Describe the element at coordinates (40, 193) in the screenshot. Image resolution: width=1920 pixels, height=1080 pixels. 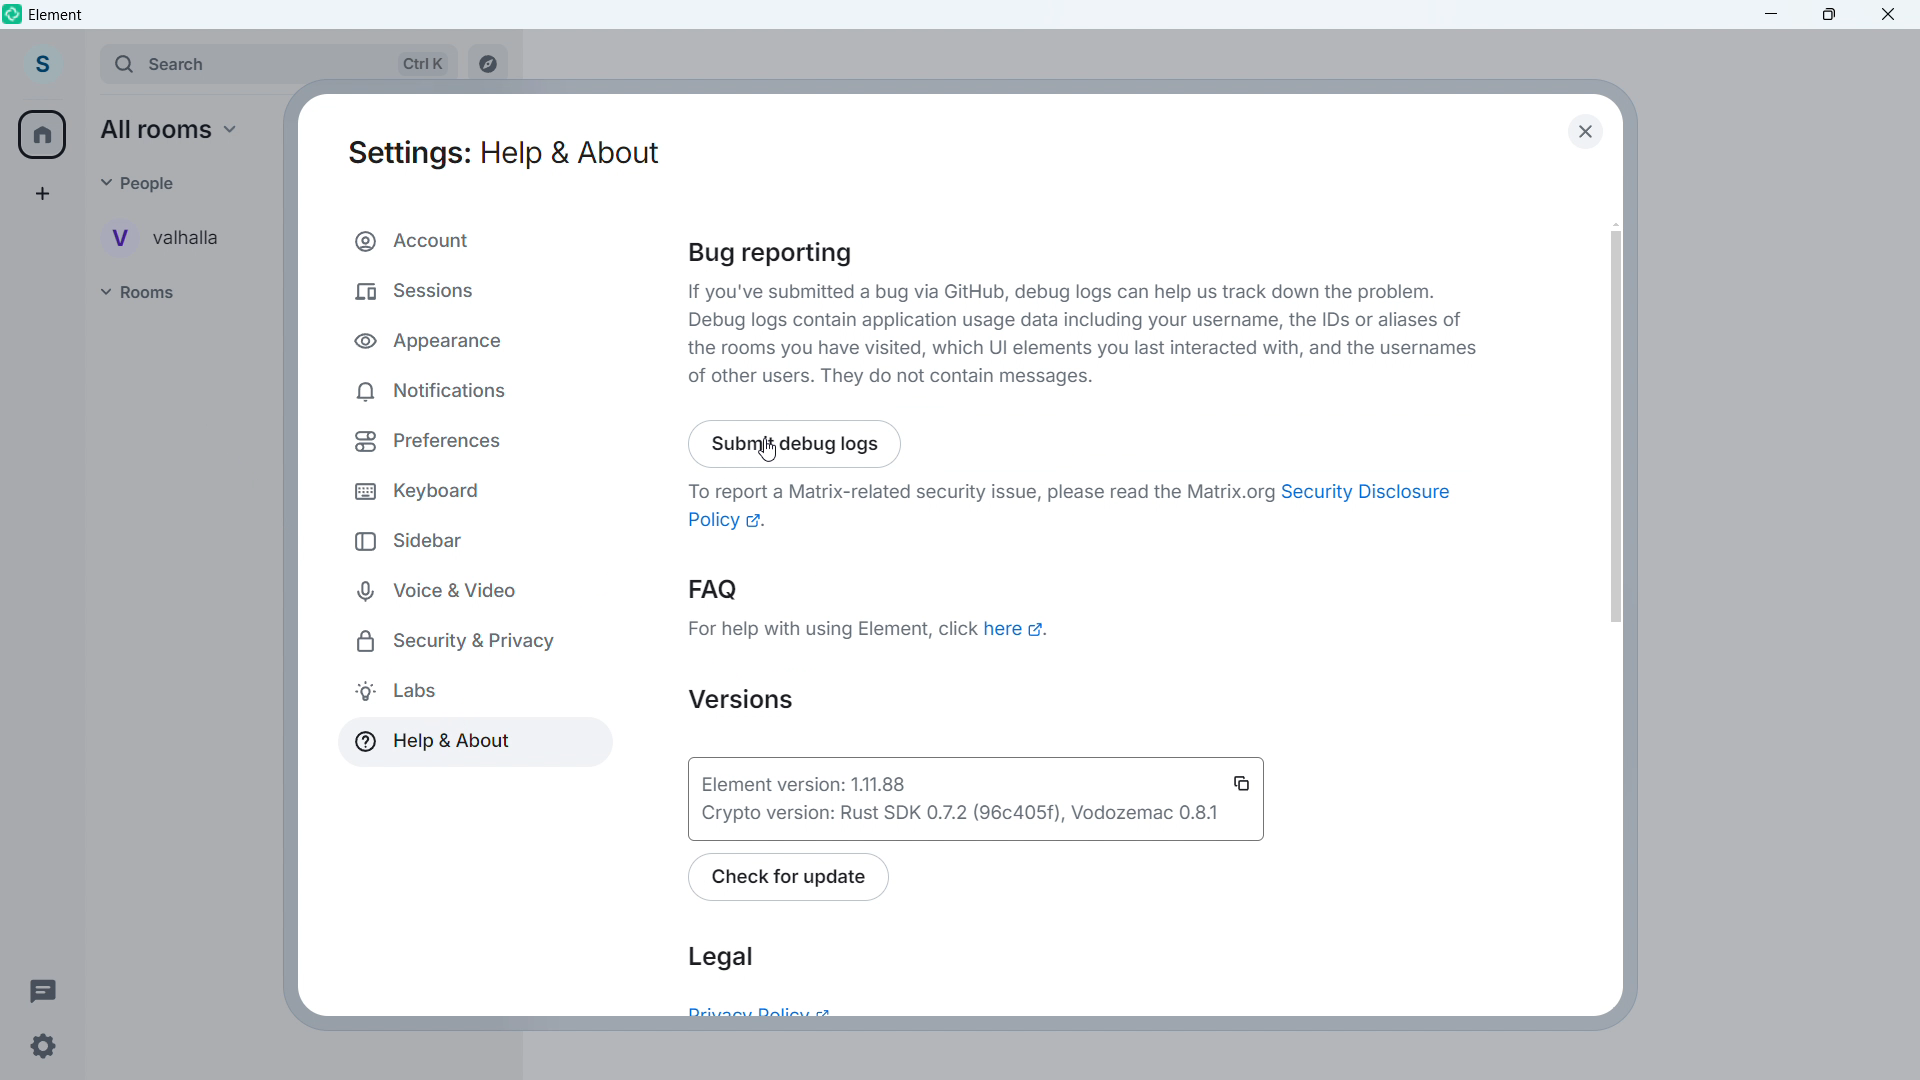
I see `Add space ` at that location.